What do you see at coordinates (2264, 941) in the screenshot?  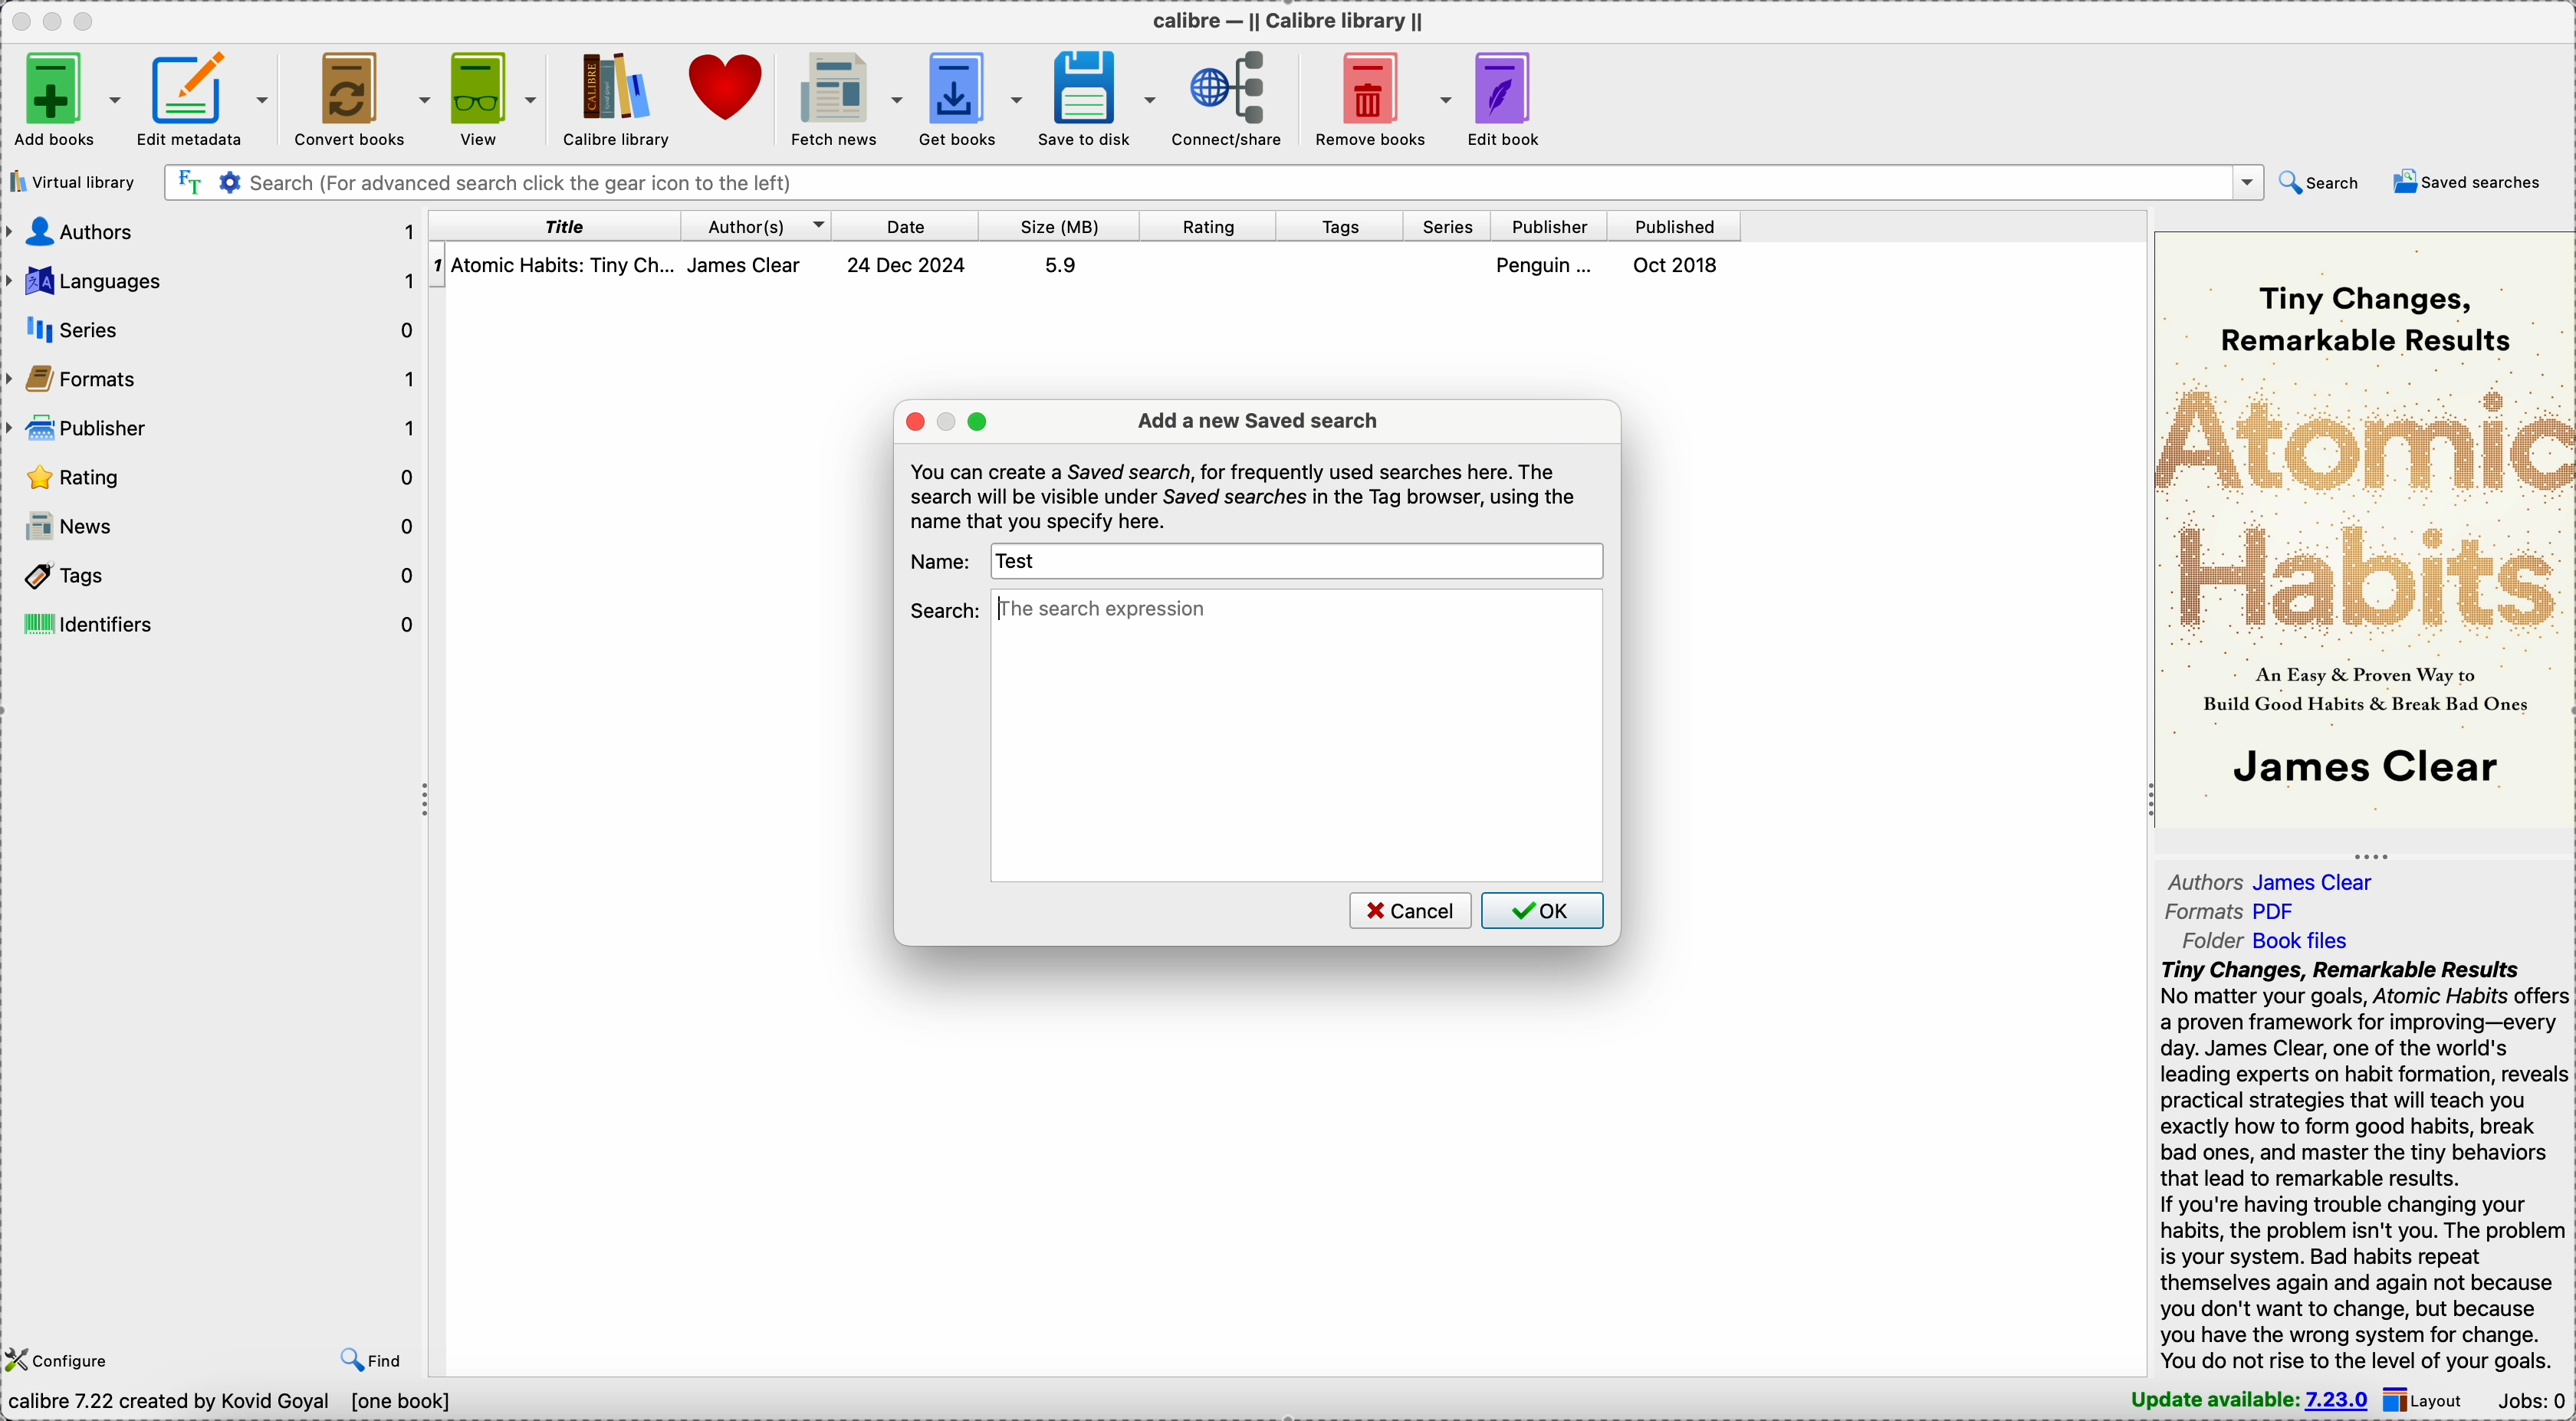 I see `folder Book files` at bounding box center [2264, 941].